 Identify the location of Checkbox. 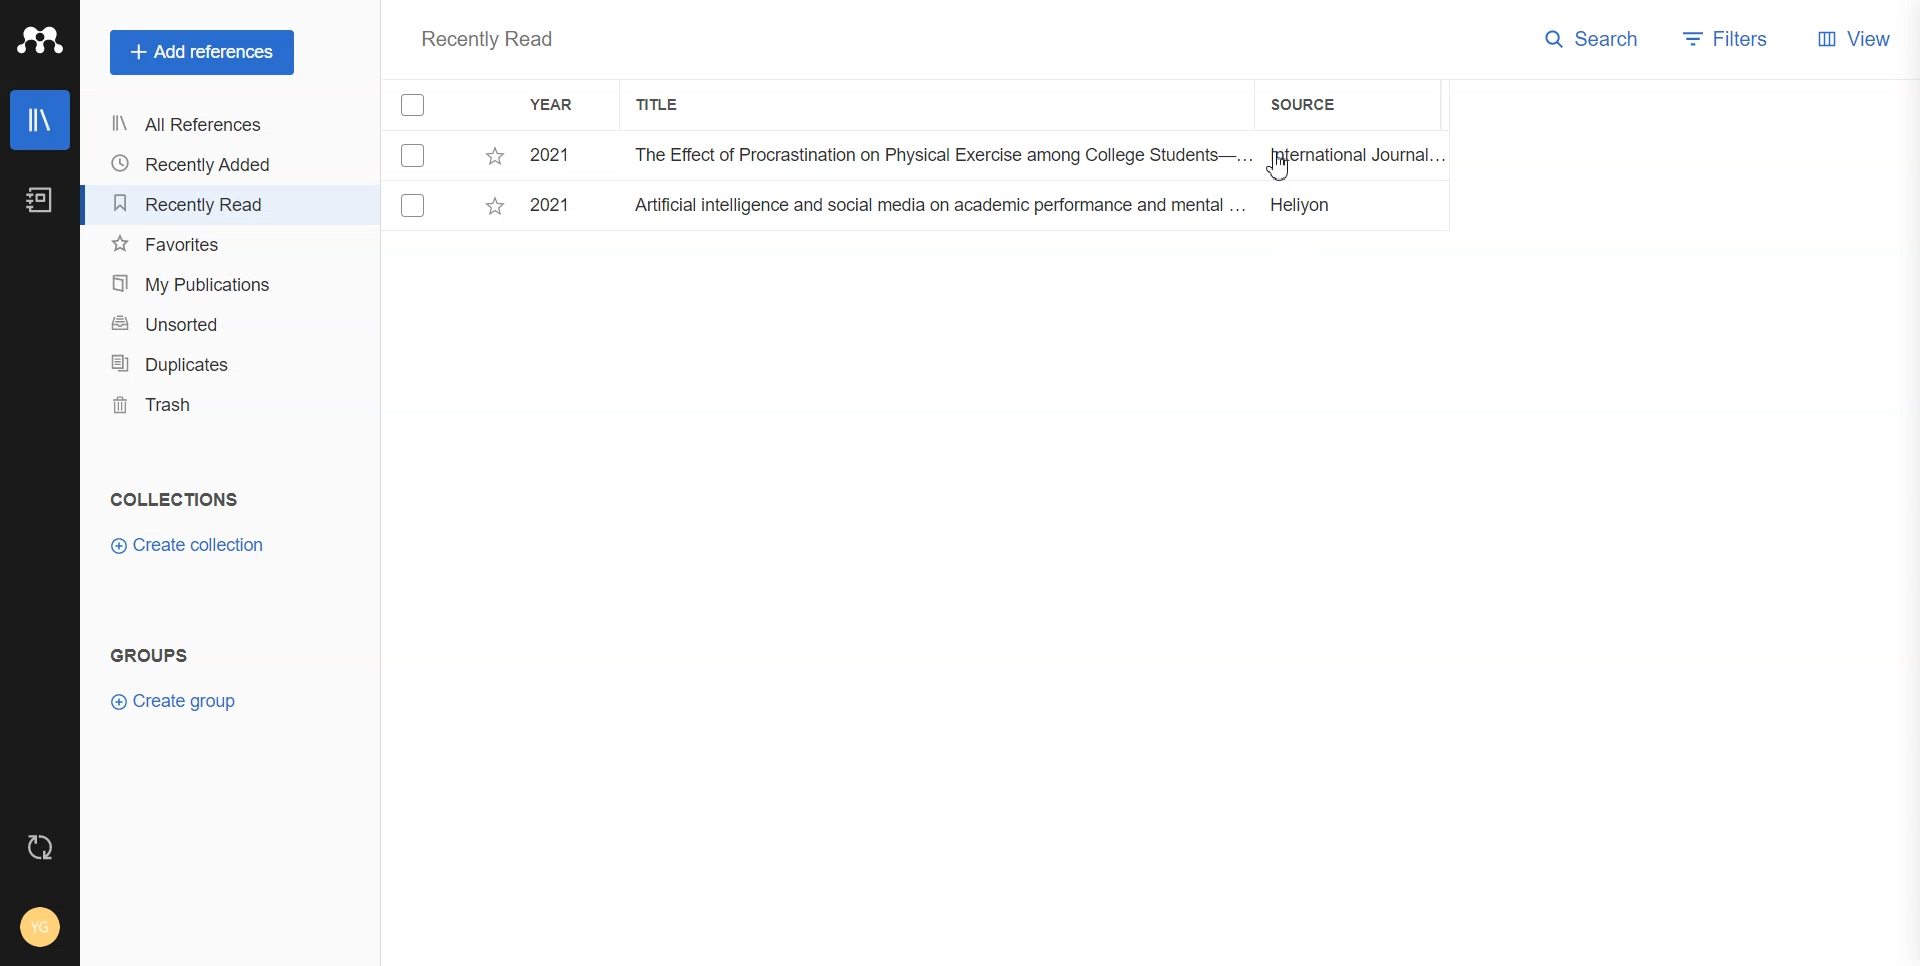
(417, 154).